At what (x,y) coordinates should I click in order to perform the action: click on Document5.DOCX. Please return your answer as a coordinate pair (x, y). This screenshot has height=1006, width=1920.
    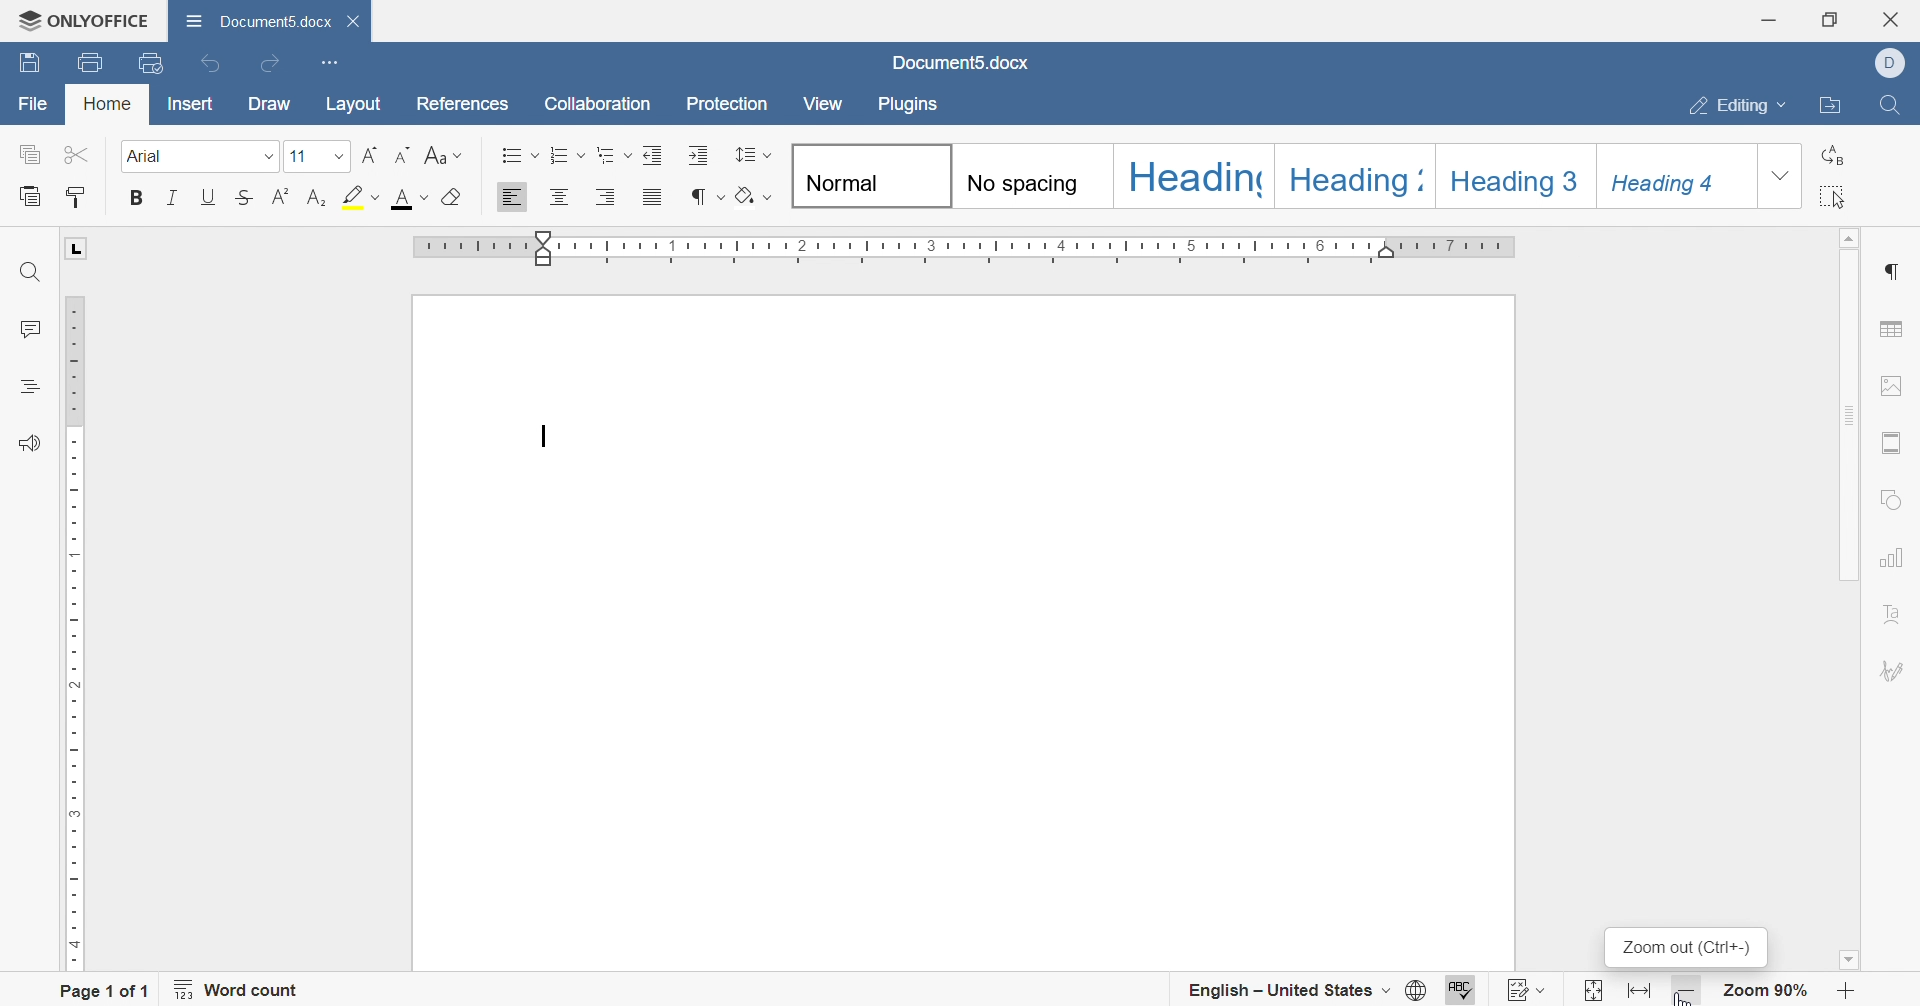
    Looking at the image, I should click on (956, 66).